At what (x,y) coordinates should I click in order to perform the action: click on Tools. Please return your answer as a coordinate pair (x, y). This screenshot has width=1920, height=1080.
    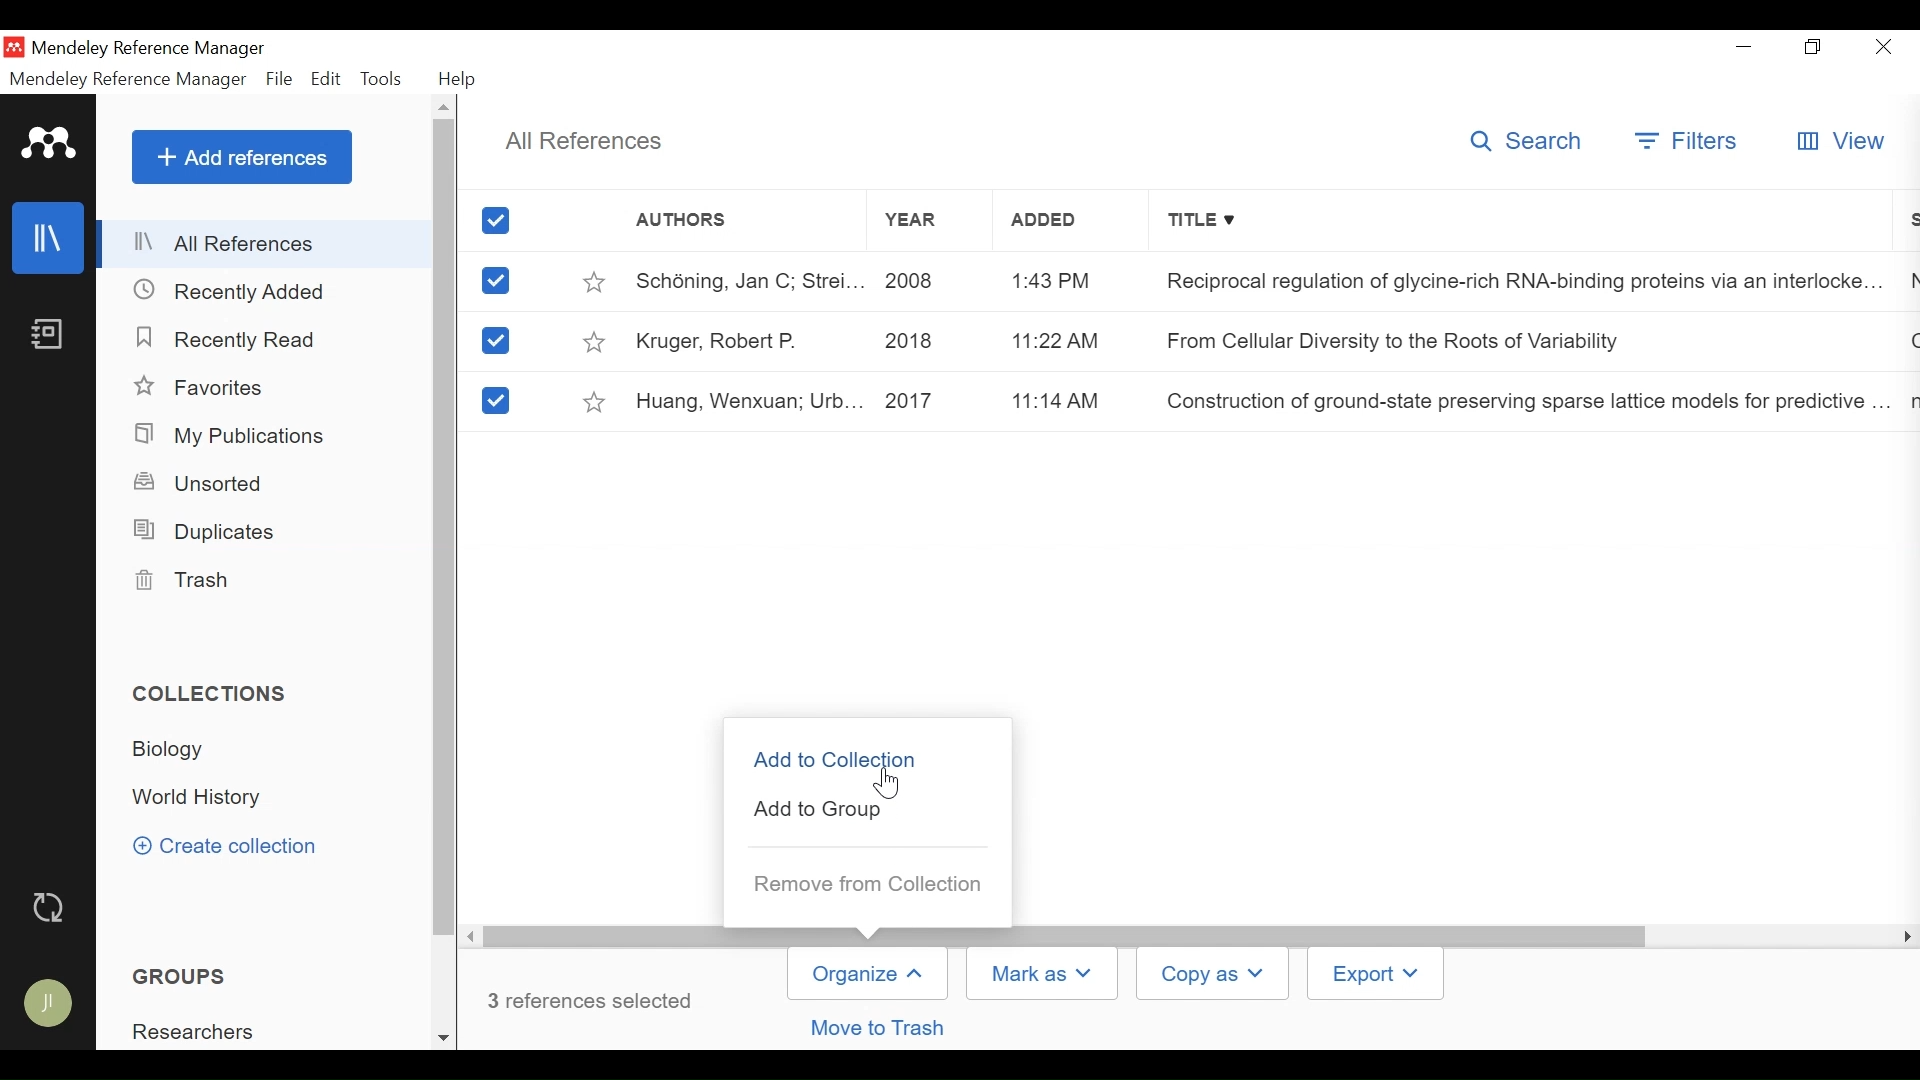
    Looking at the image, I should click on (382, 79).